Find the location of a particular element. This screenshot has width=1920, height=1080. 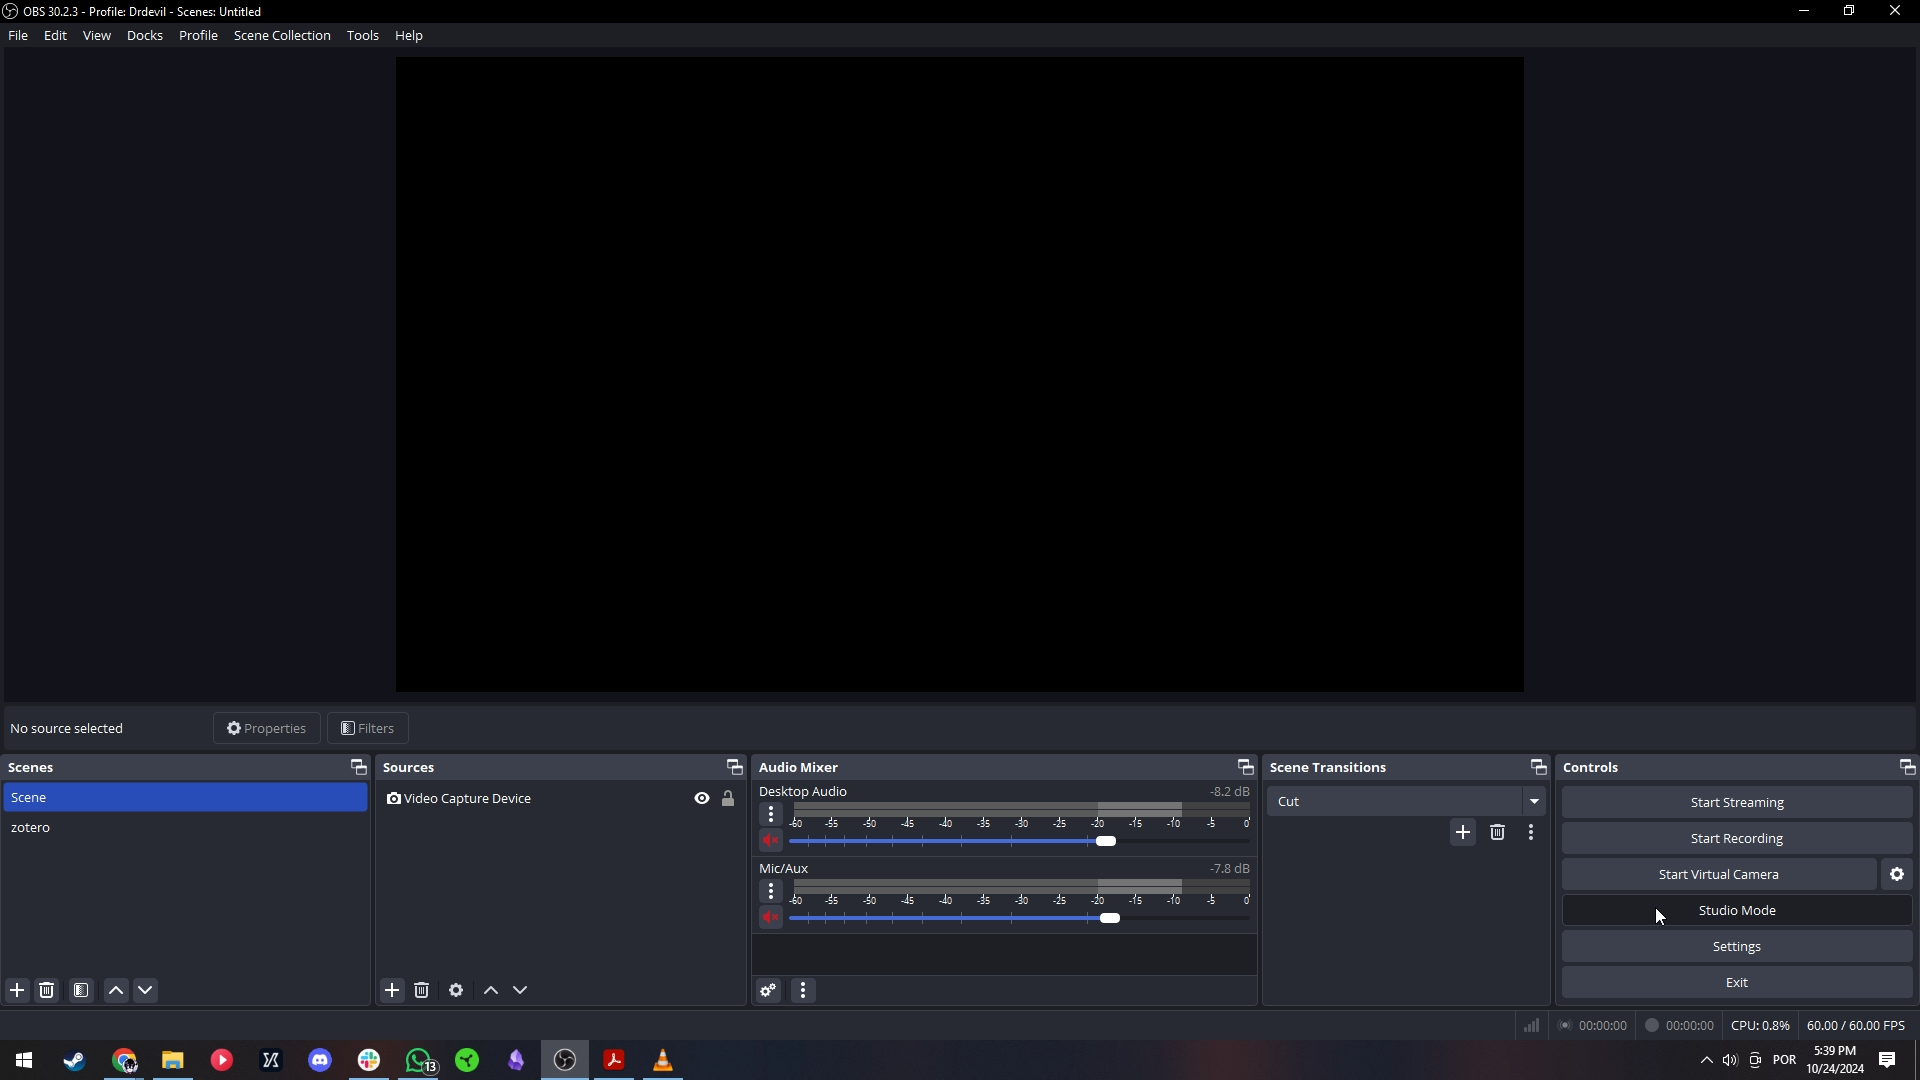

Audio mixer header is located at coordinates (993, 766).